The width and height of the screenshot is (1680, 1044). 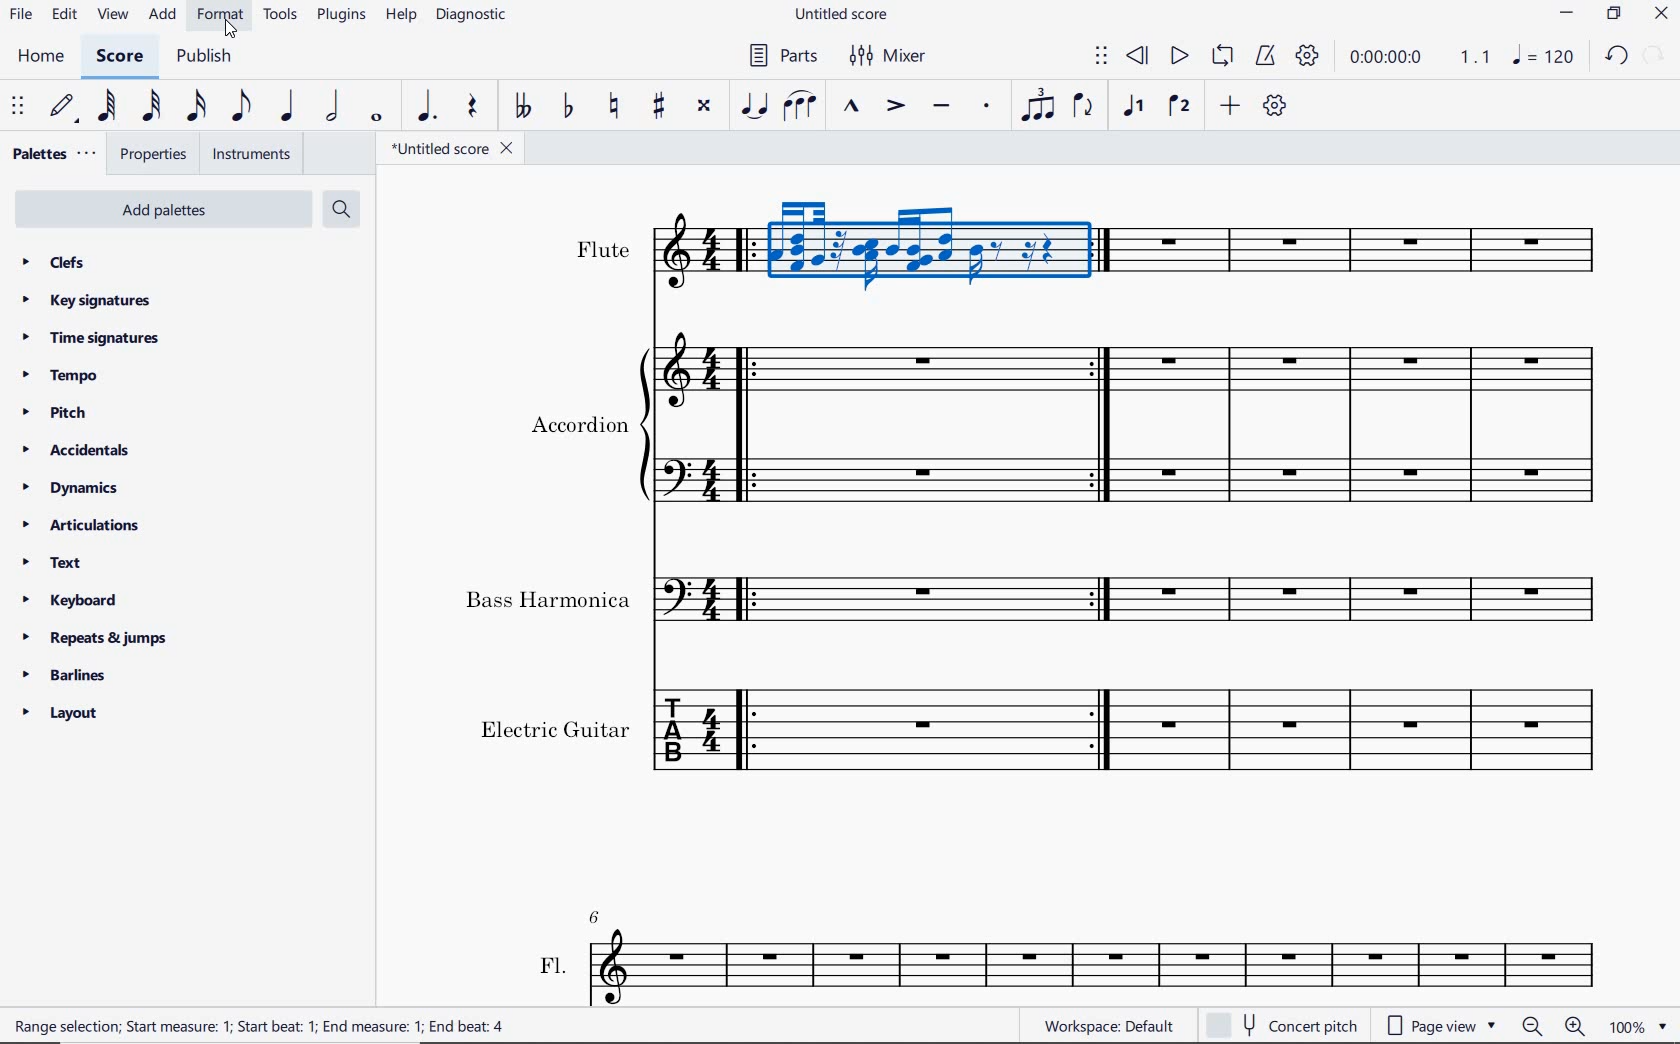 I want to click on home, so click(x=44, y=57).